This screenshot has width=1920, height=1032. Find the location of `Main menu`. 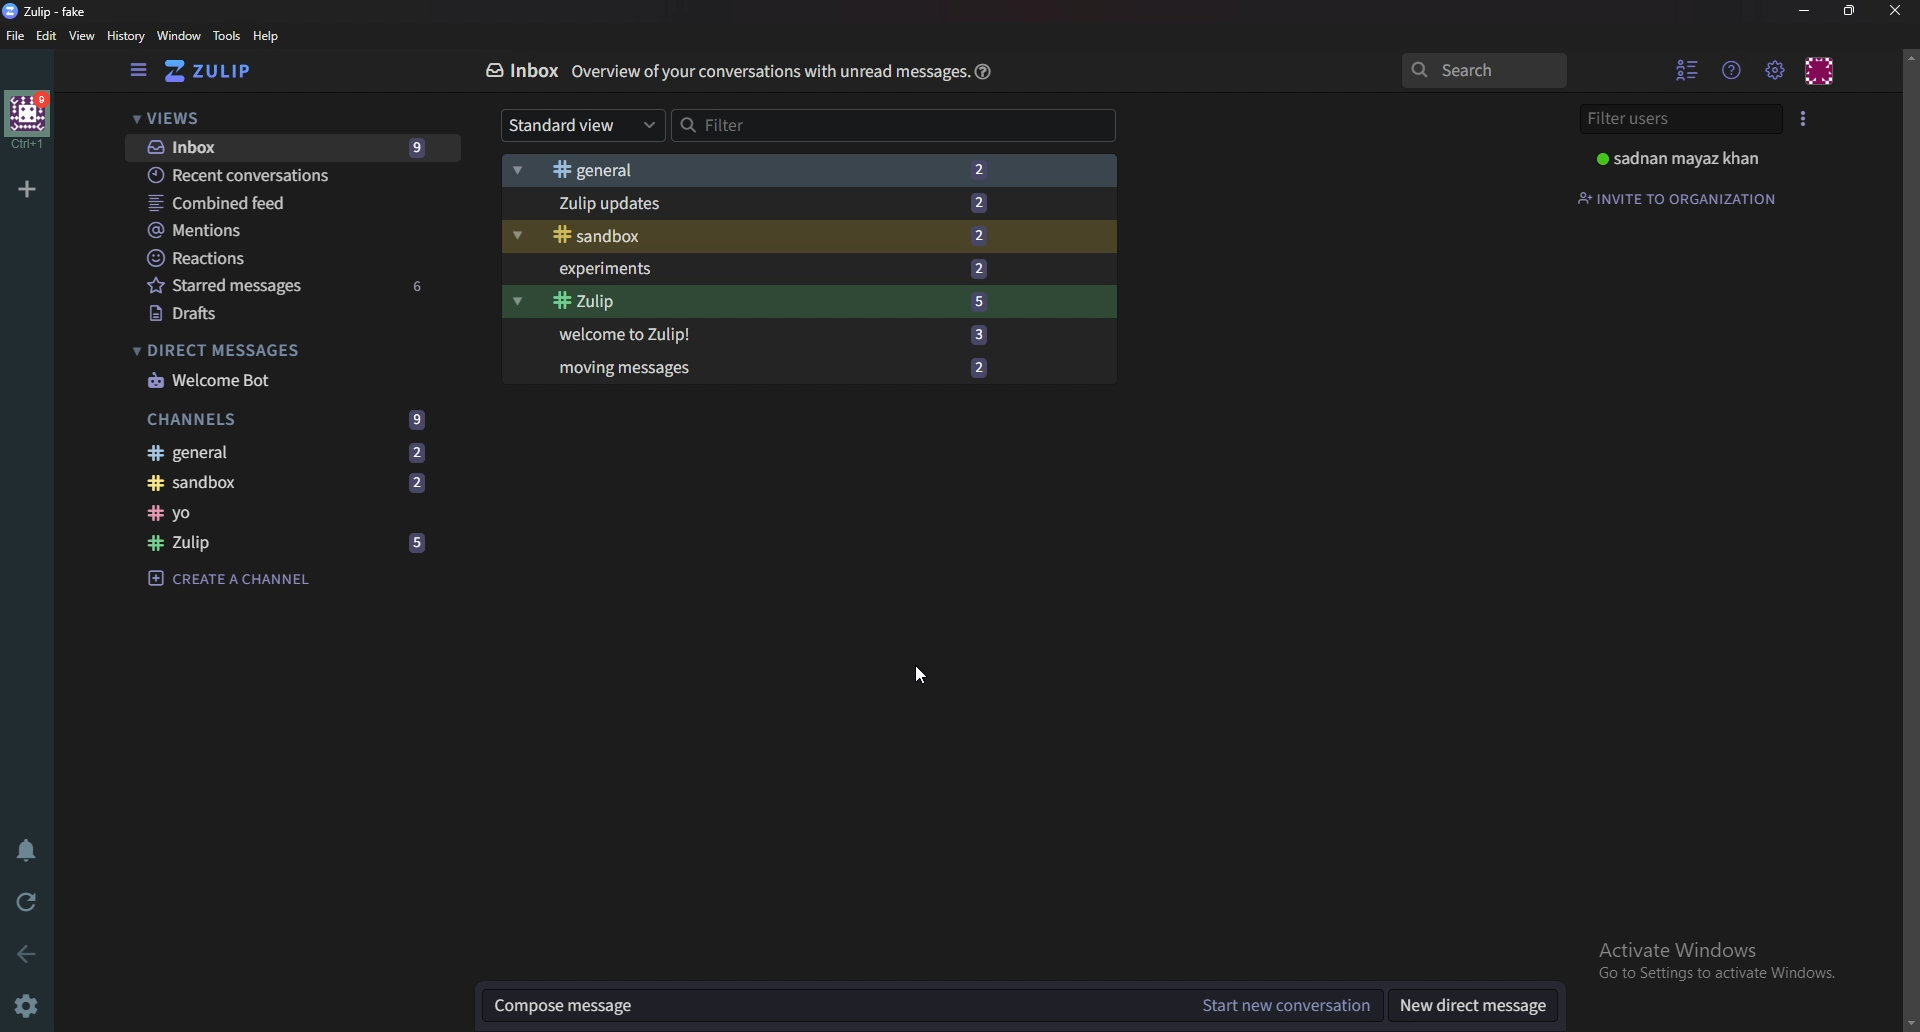

Main menu is located at coordinates (1775, 70).